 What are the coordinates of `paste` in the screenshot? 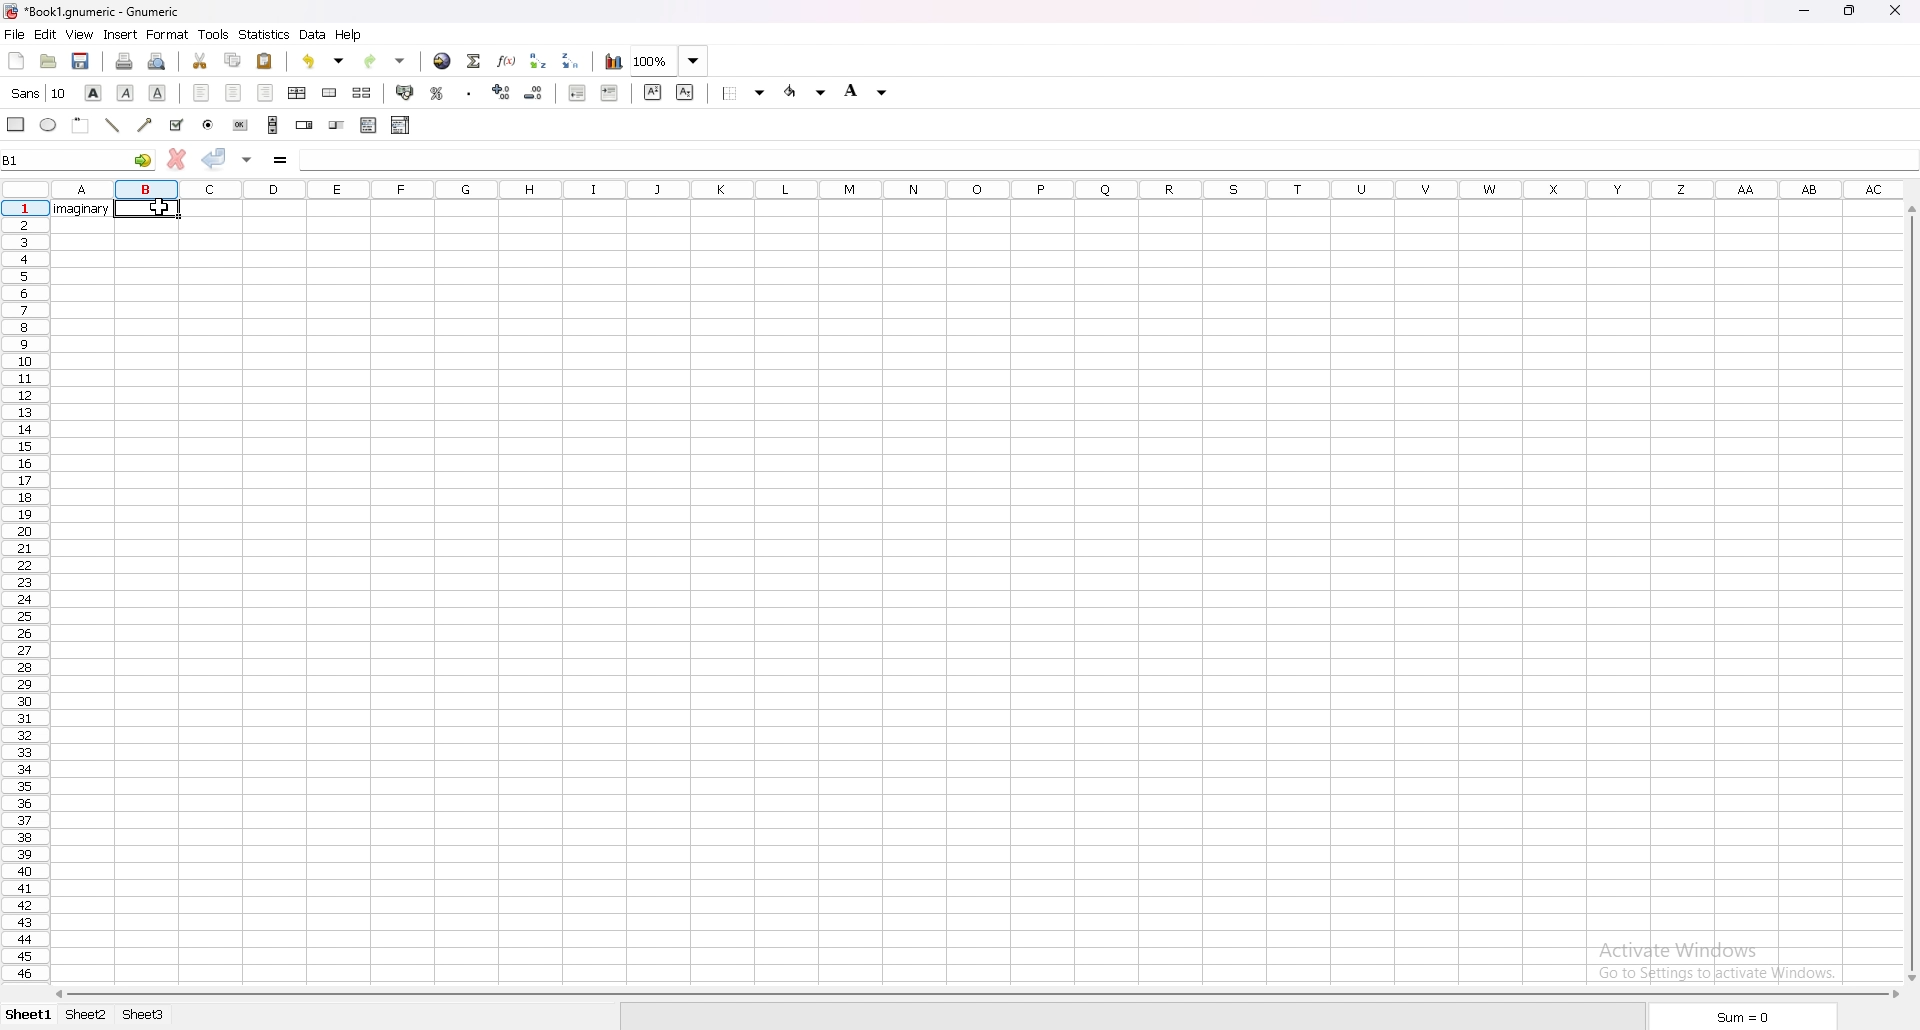 It's located at (265, 61).